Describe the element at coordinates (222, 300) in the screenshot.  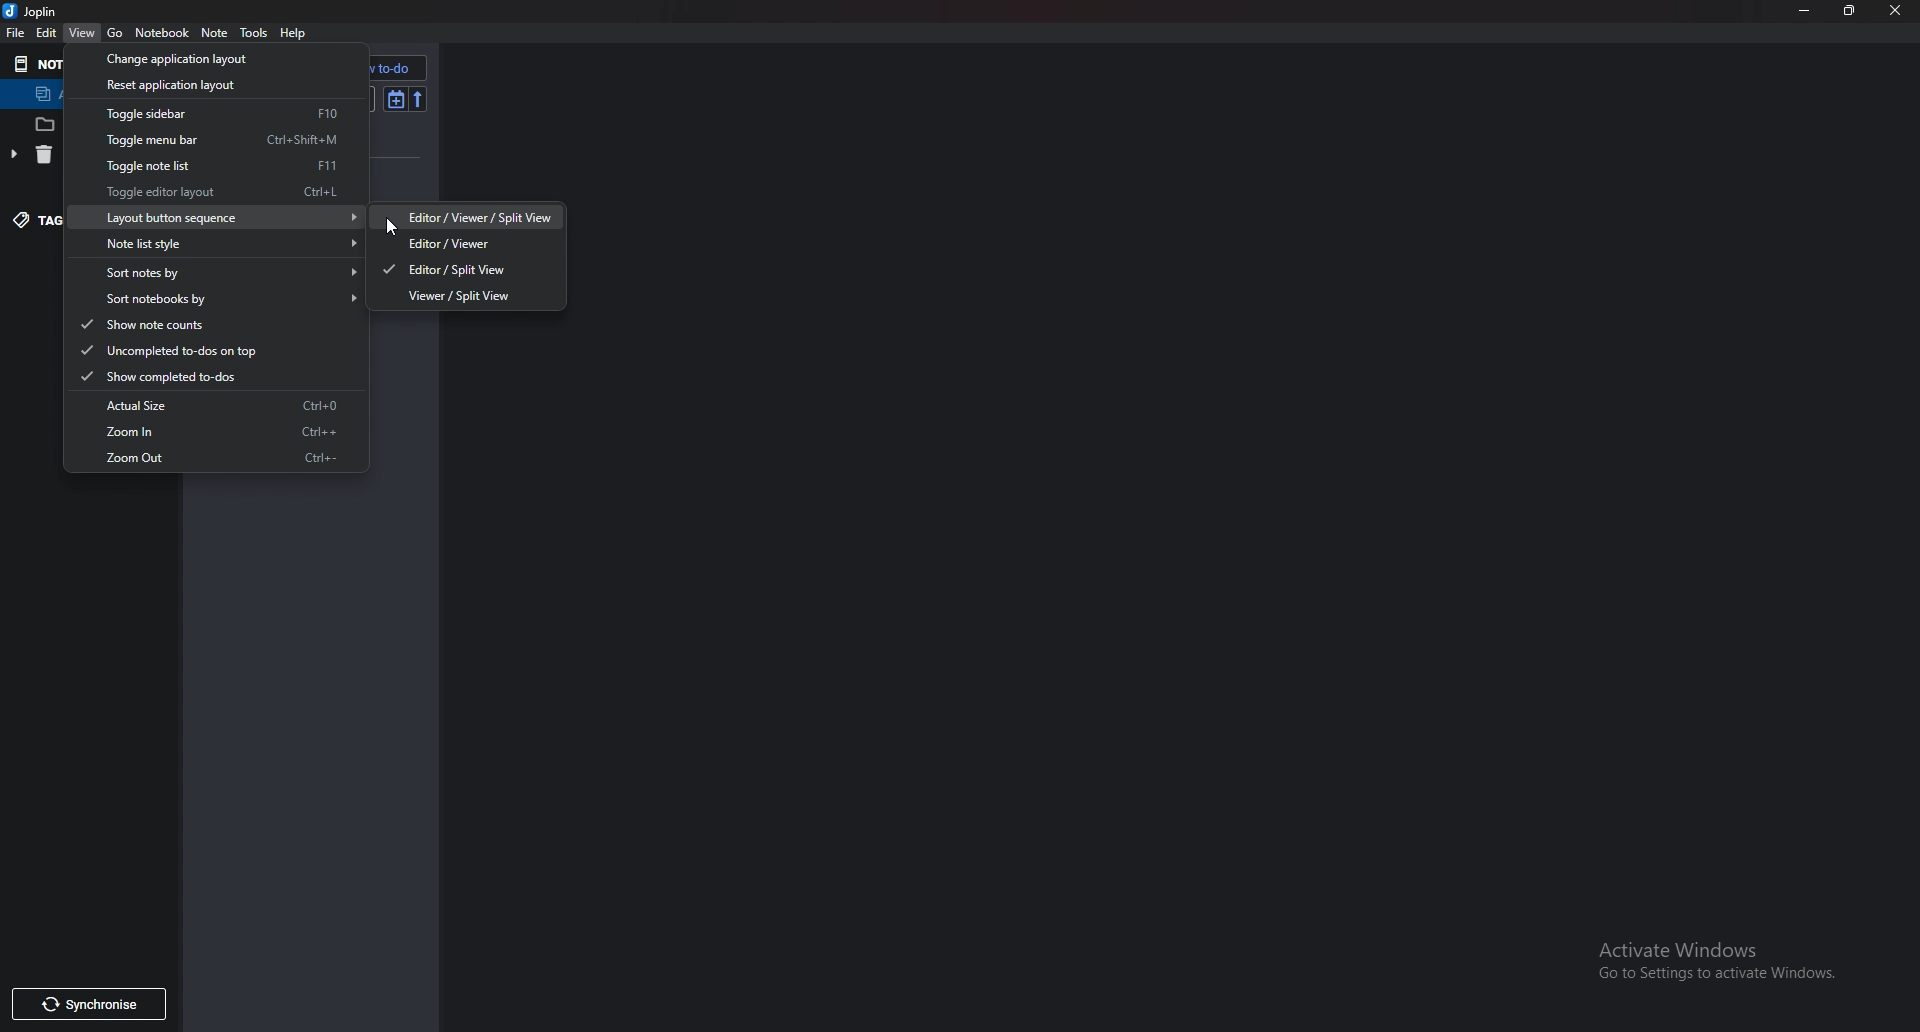
I see `Sort notebooks by` at that location.